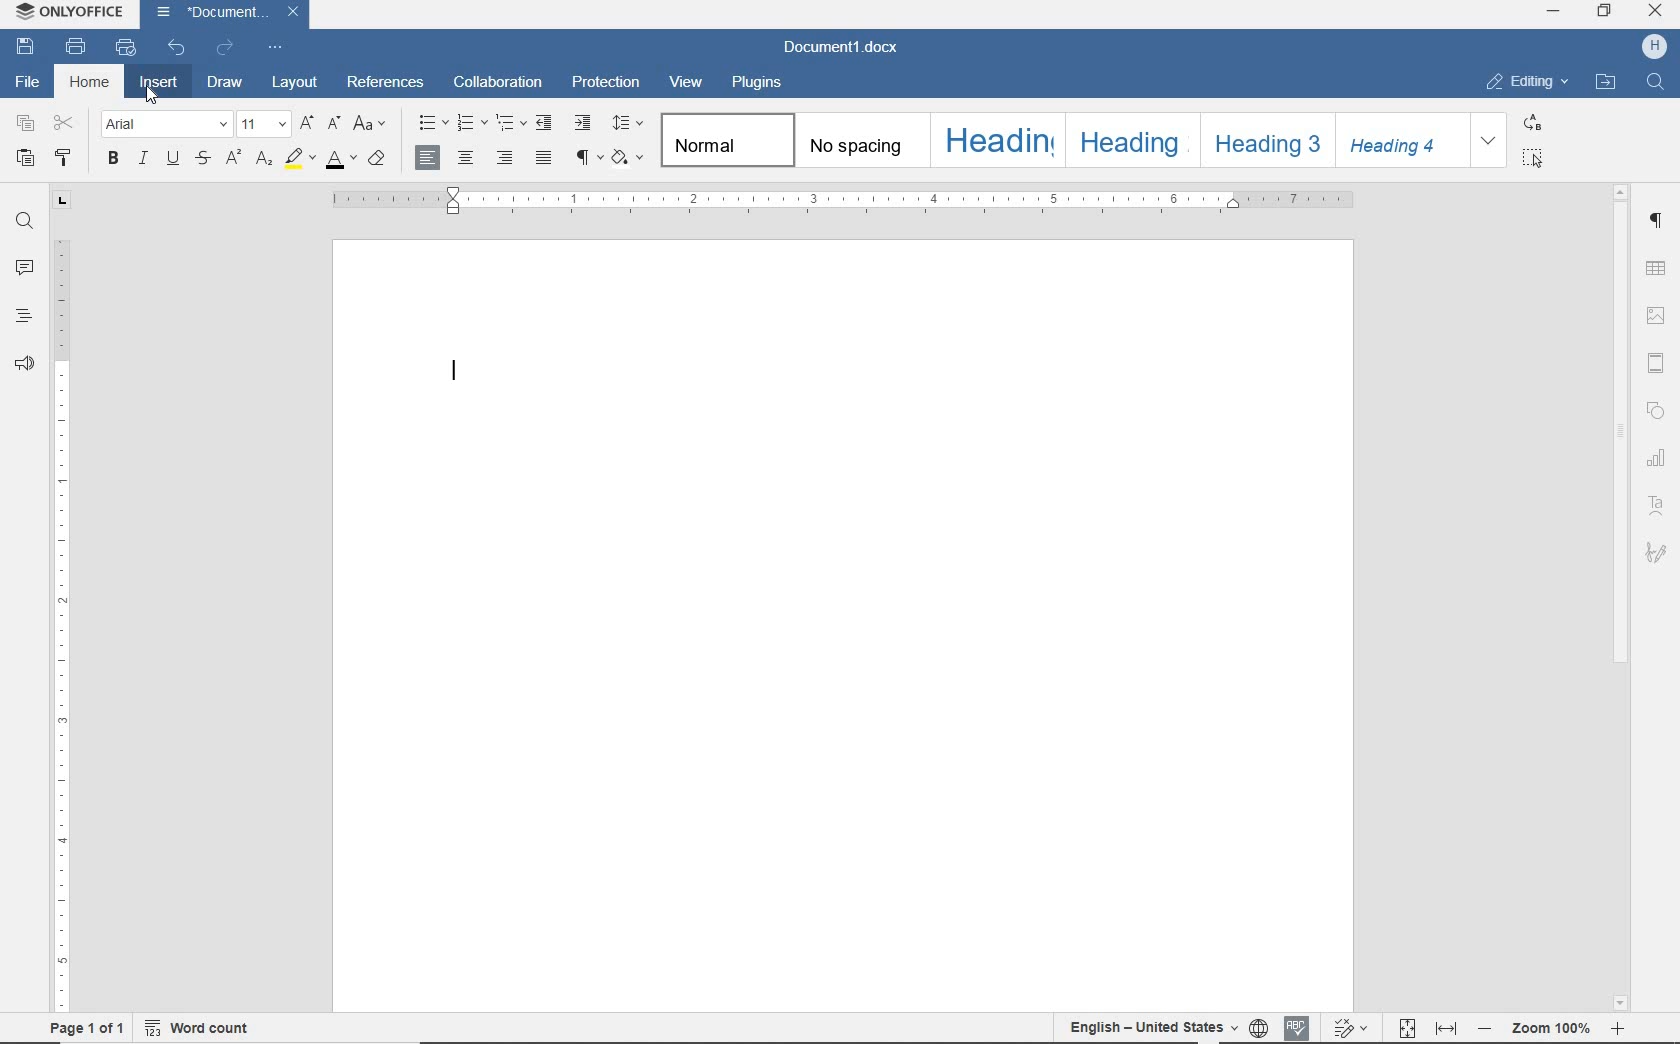 The width and height of the screenshot is (1680, 1044). Describe the element at coordinates (607, 86) in the screenshot. I see `protection` at that location.